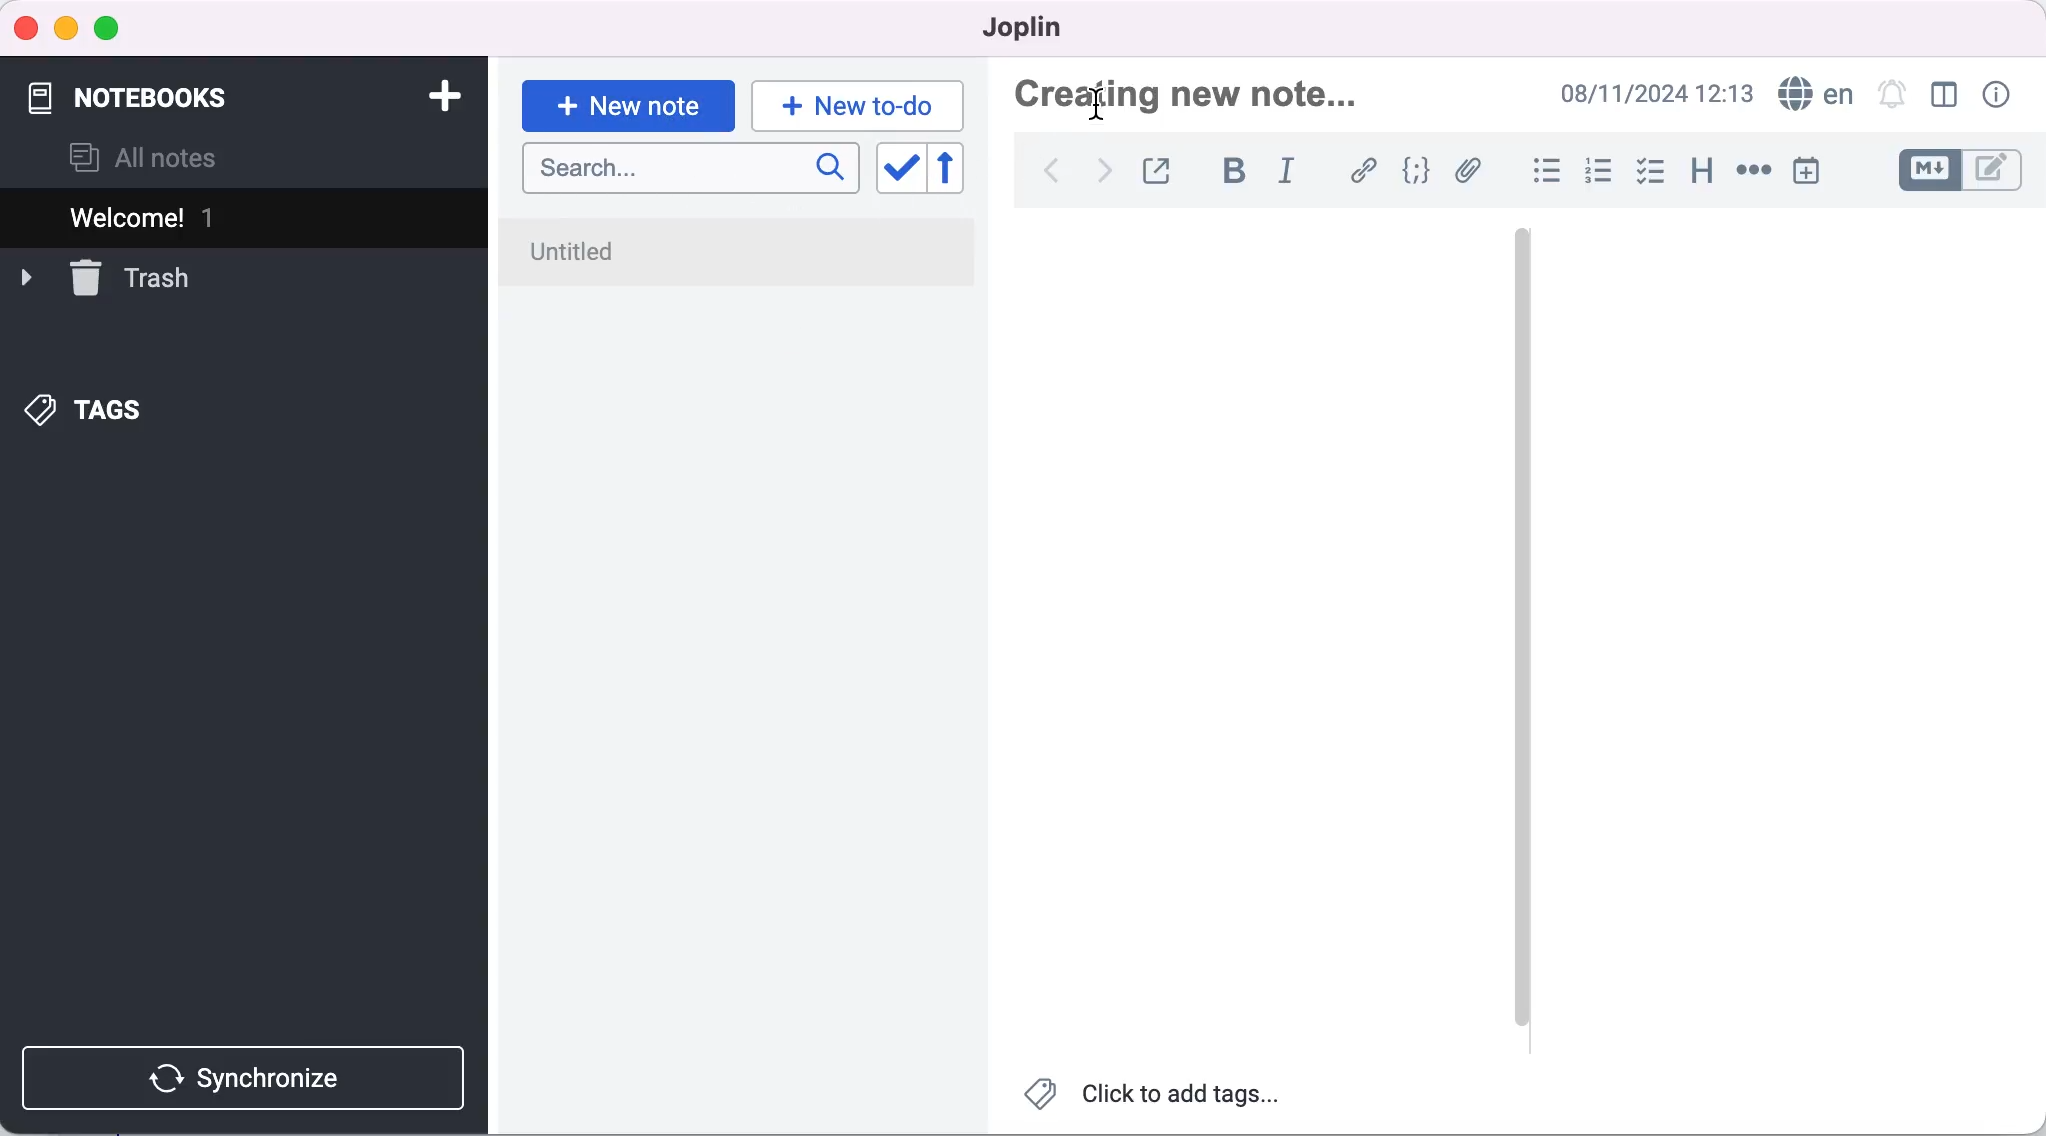 The height and width of the screenshot is (1136, 2046). Describe the element at coordinates (1419, 171) in the screenshot. I see `code` at that location.